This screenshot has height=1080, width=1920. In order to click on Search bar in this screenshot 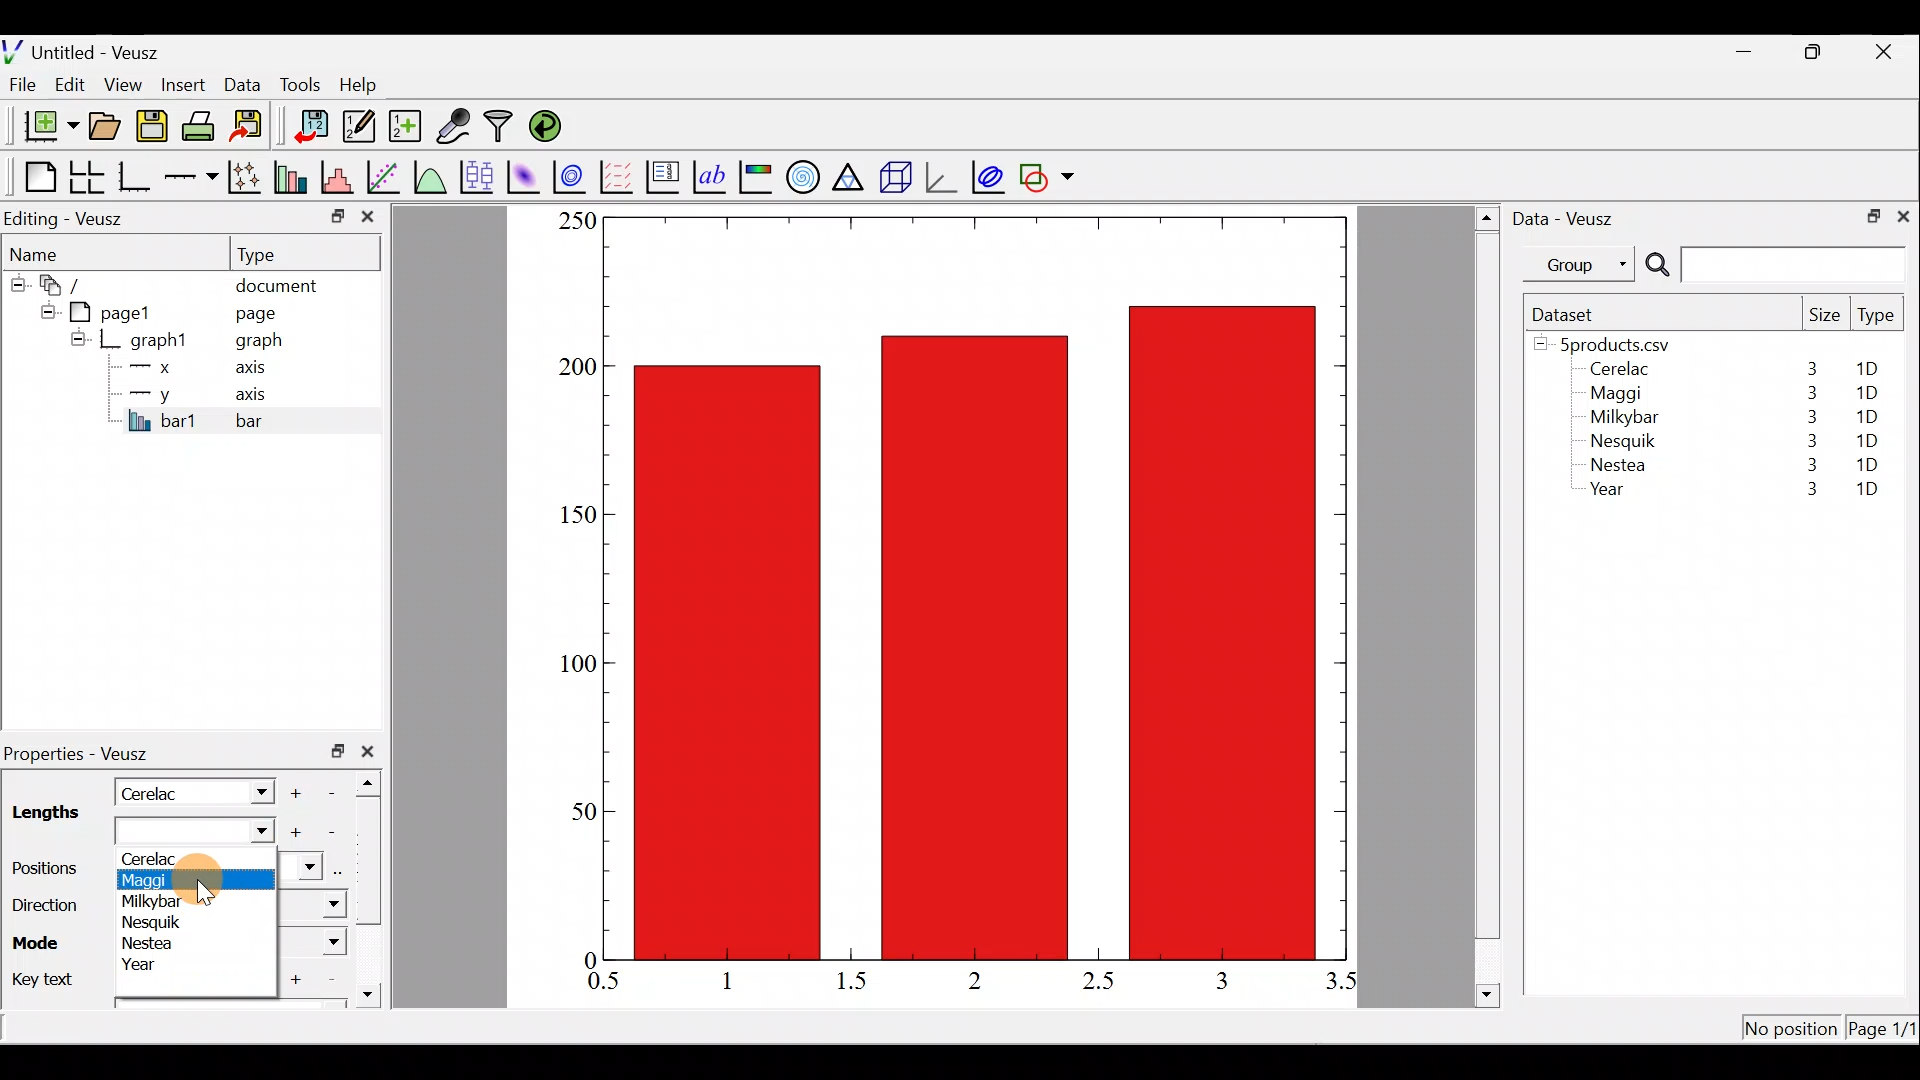, I will do `click(1772, 265)`.